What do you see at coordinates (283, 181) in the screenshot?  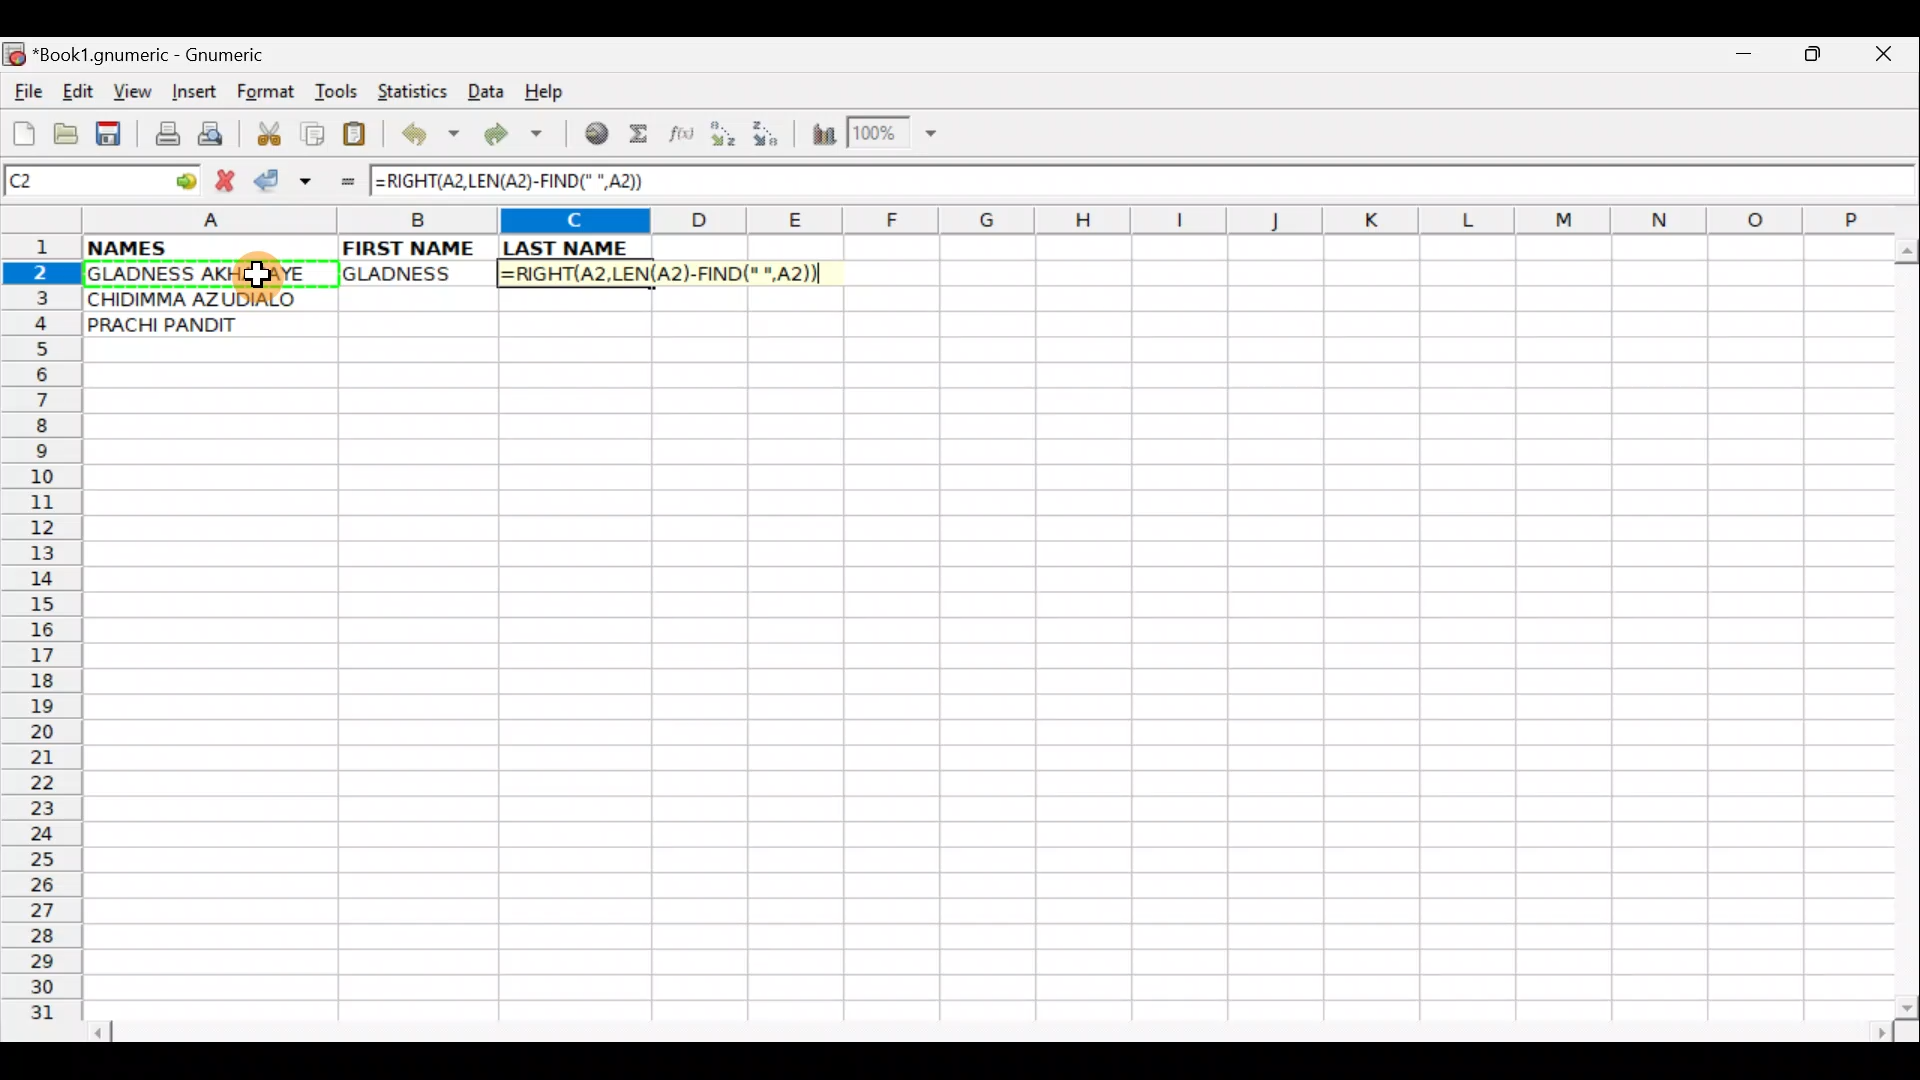 I see `Accept change` at bounding box center [283, 181].